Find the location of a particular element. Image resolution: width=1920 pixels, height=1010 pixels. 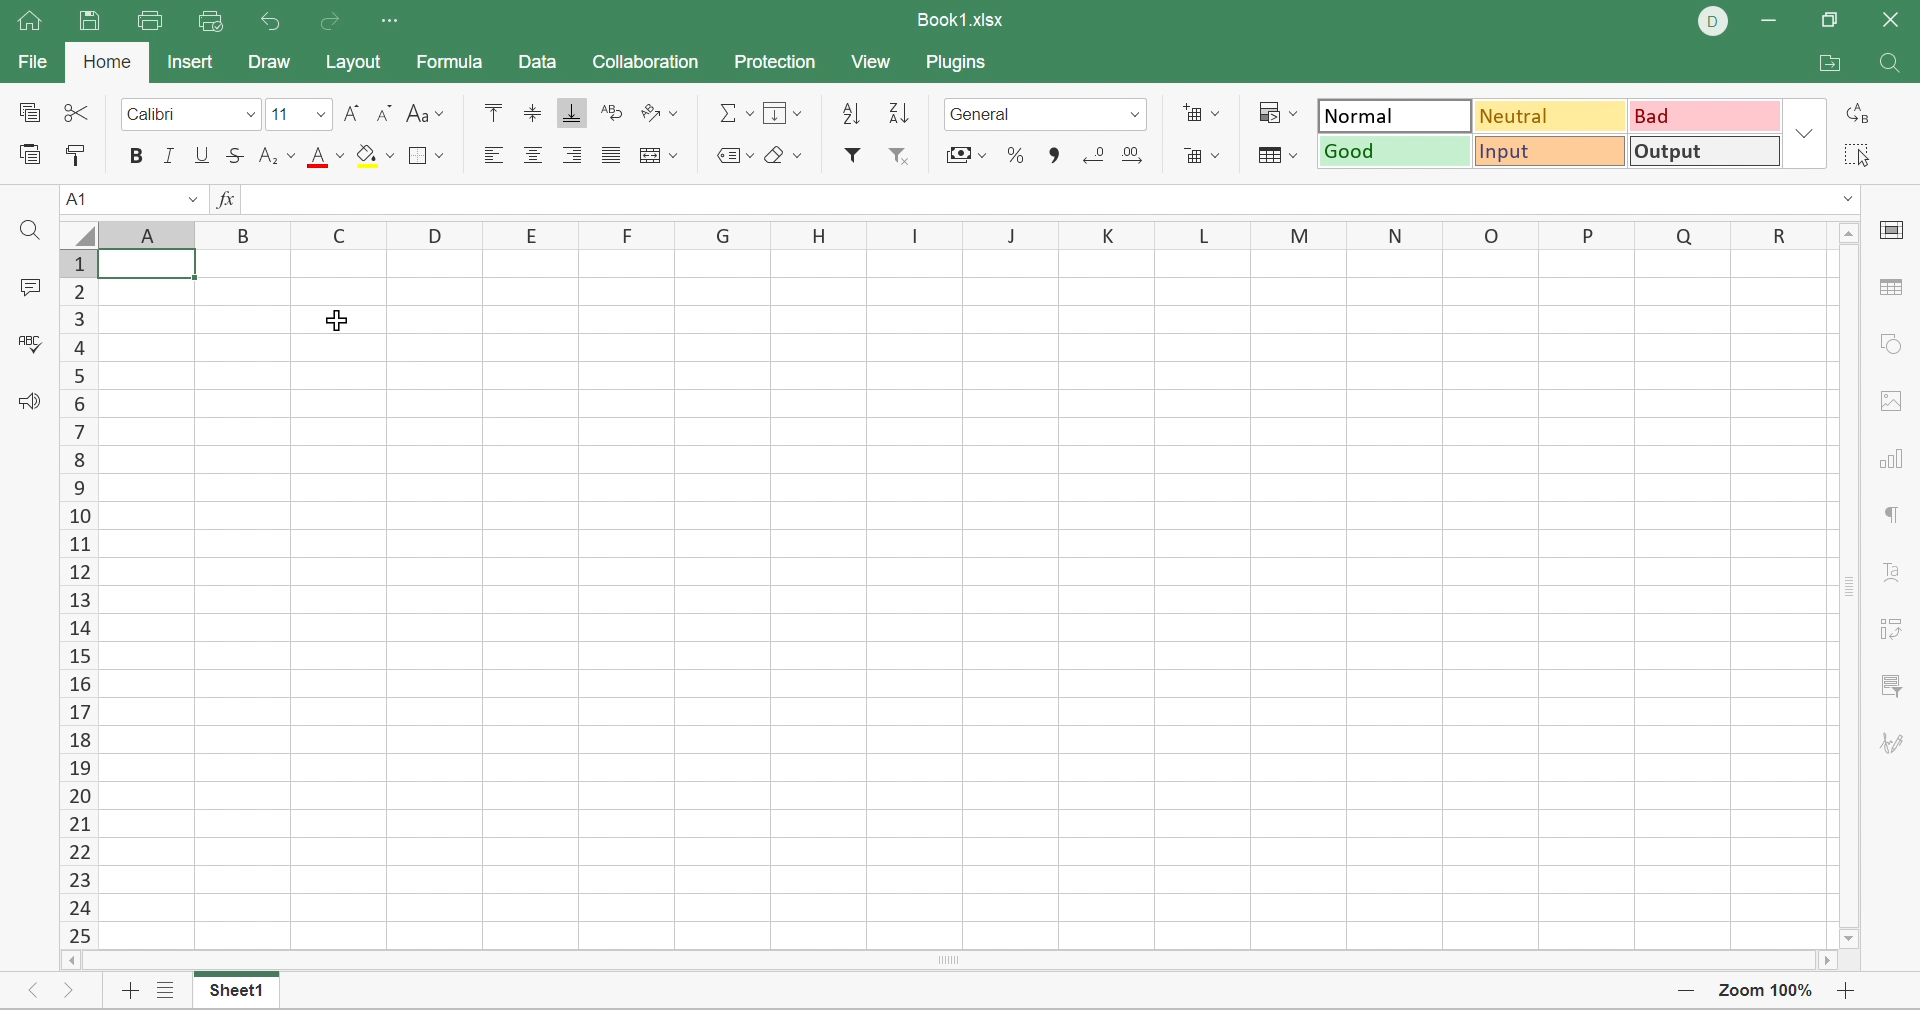

Scroll Down is located at coordinates (1847, 940).